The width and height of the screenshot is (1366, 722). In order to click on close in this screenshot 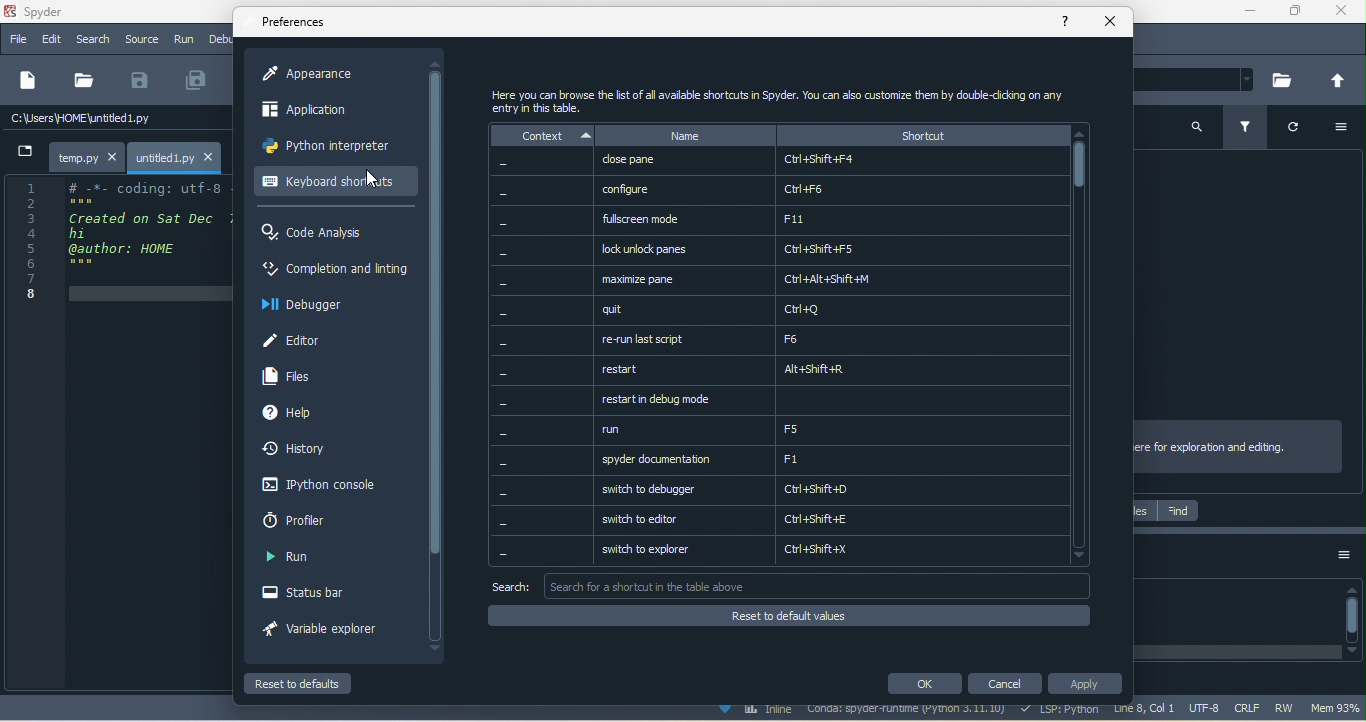, I will do `click(1341, 13)`.